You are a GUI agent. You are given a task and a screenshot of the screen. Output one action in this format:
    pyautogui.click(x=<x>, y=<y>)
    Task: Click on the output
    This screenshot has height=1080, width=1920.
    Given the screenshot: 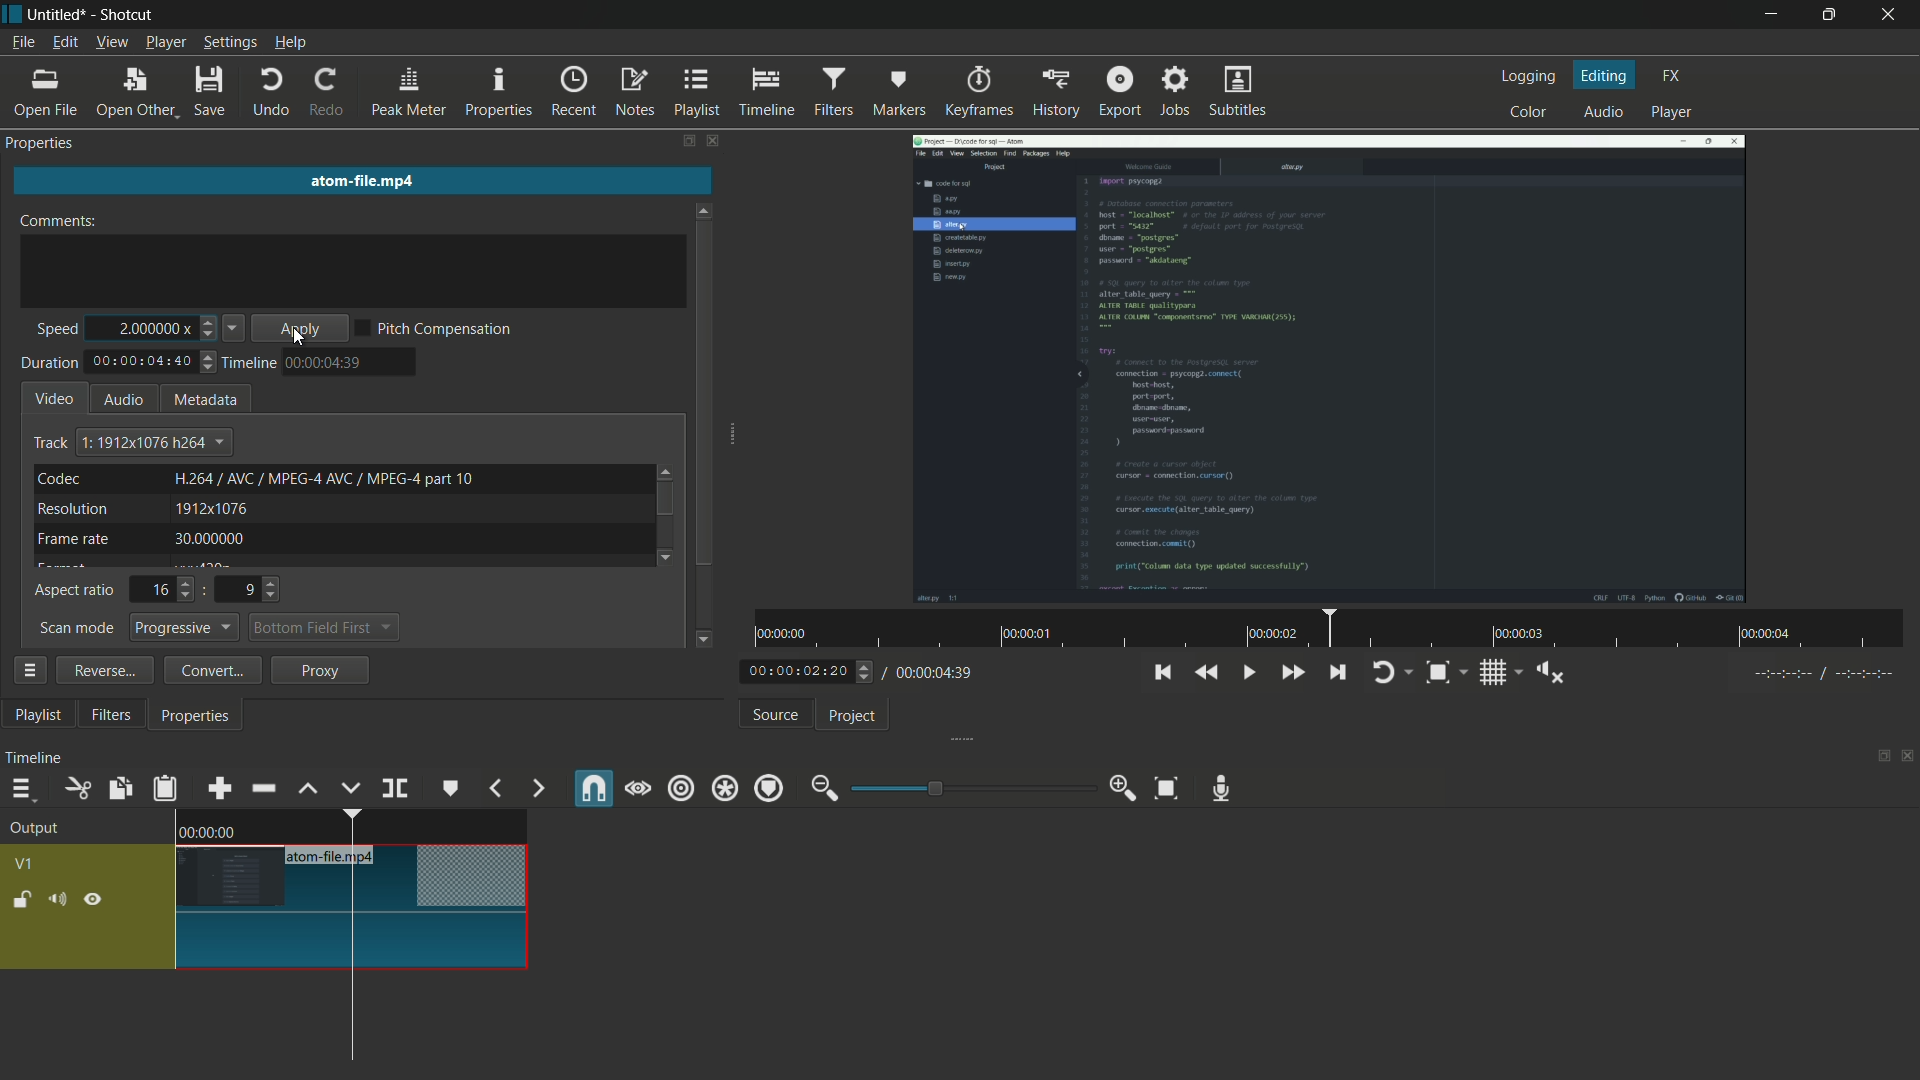 What is the action you would take?
    pyautogui.click(x=40, y=830)
    